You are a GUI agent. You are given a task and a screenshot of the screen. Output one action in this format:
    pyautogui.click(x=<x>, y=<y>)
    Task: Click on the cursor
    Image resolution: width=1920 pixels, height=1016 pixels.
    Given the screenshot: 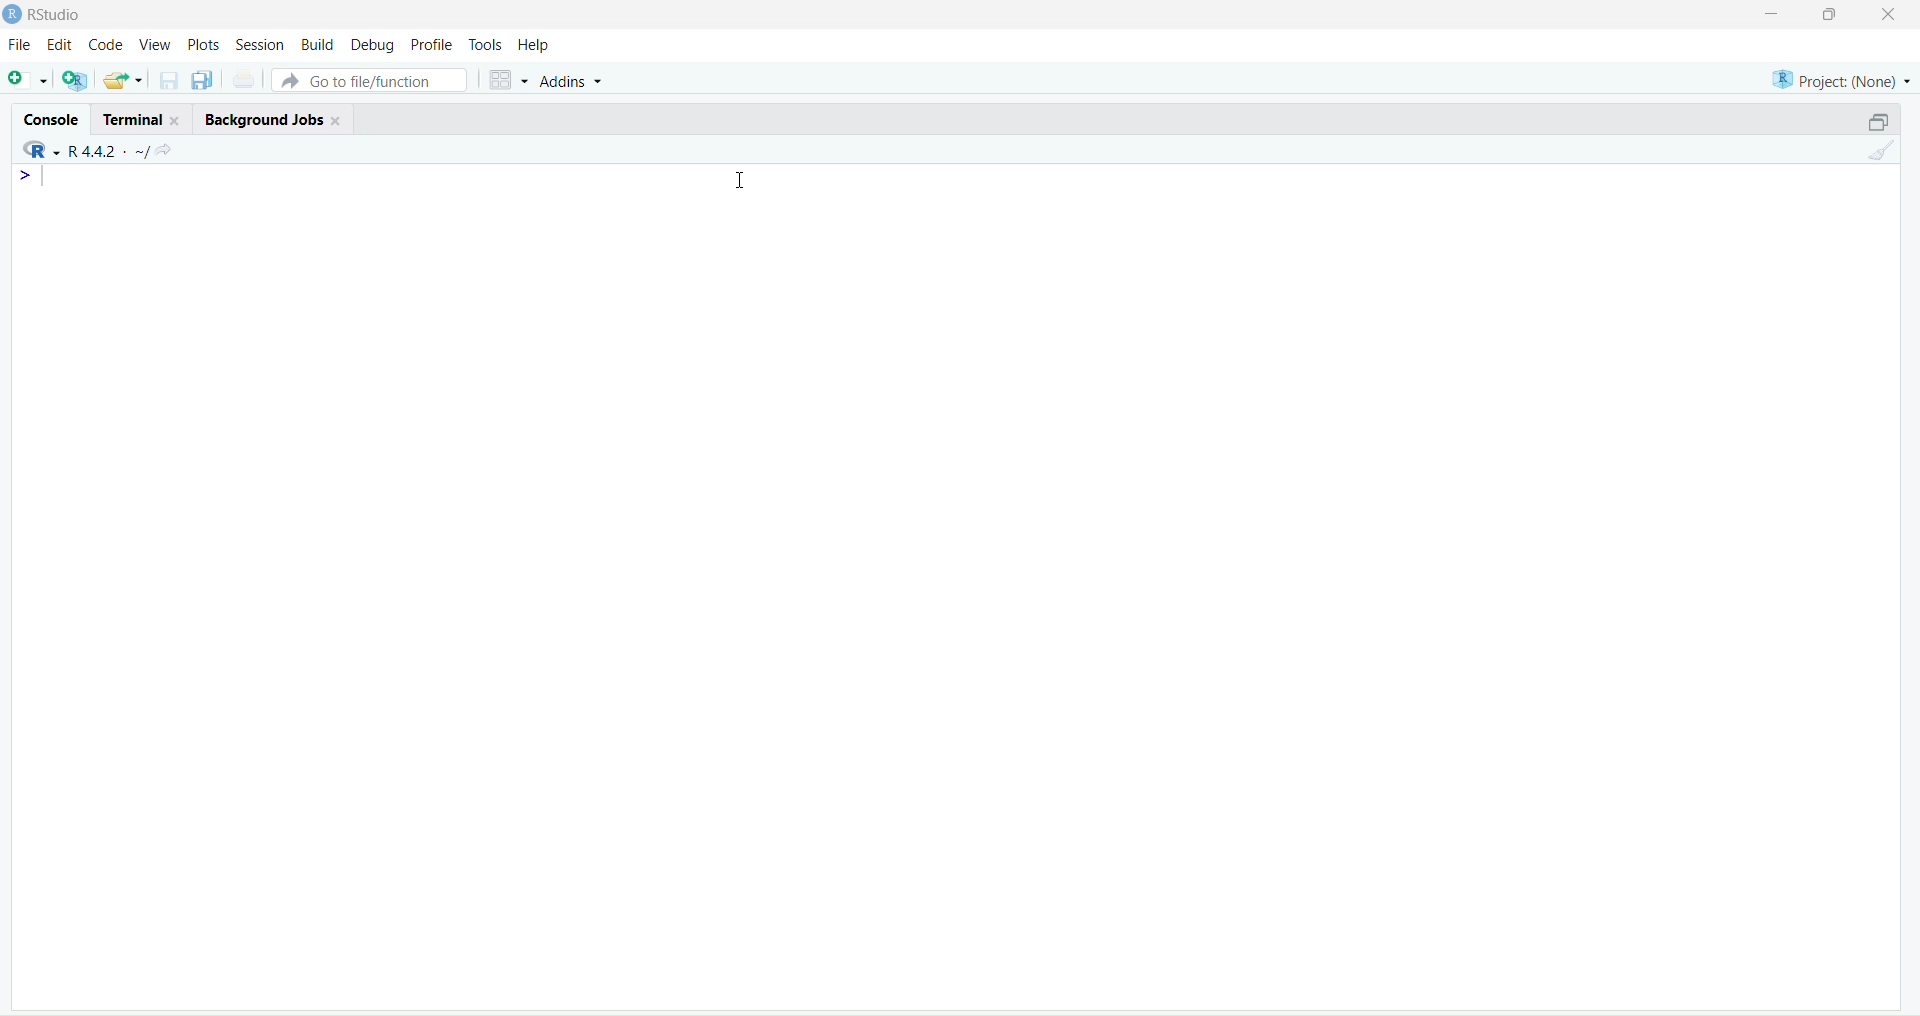 What is the action you would take?
    pyautogui.click(x=741, y=180)
    